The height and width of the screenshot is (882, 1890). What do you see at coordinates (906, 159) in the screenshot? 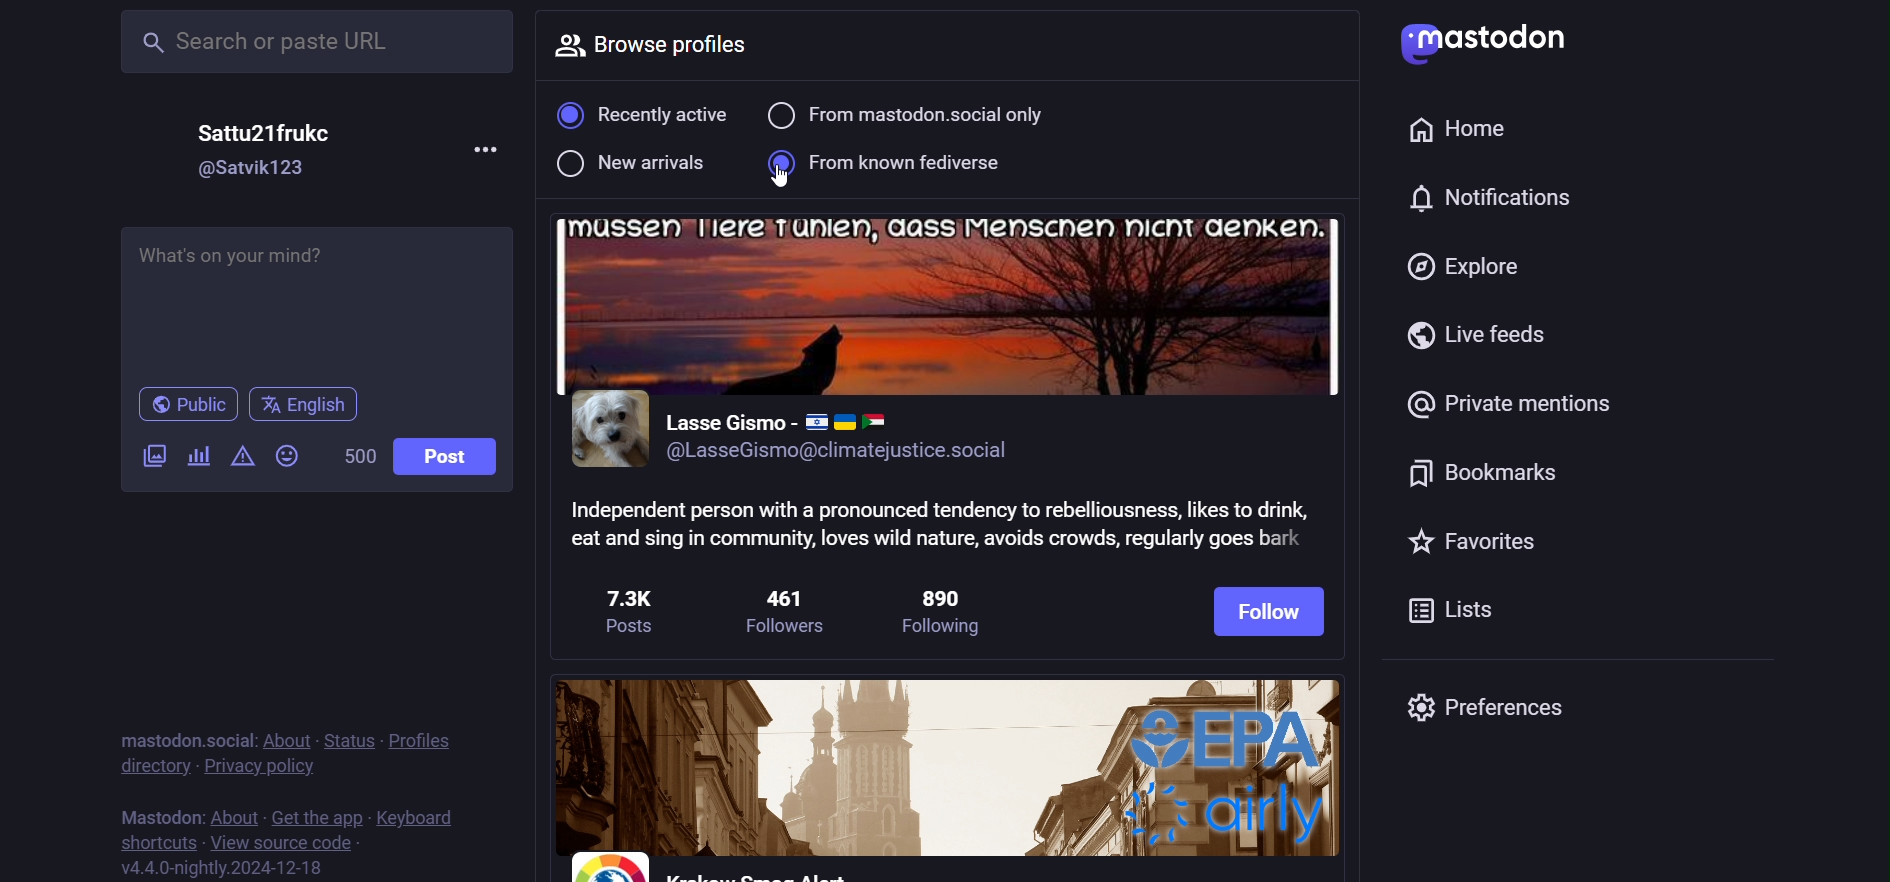
I see `selected from known fediverse filter` at bounding box center [906, 159].